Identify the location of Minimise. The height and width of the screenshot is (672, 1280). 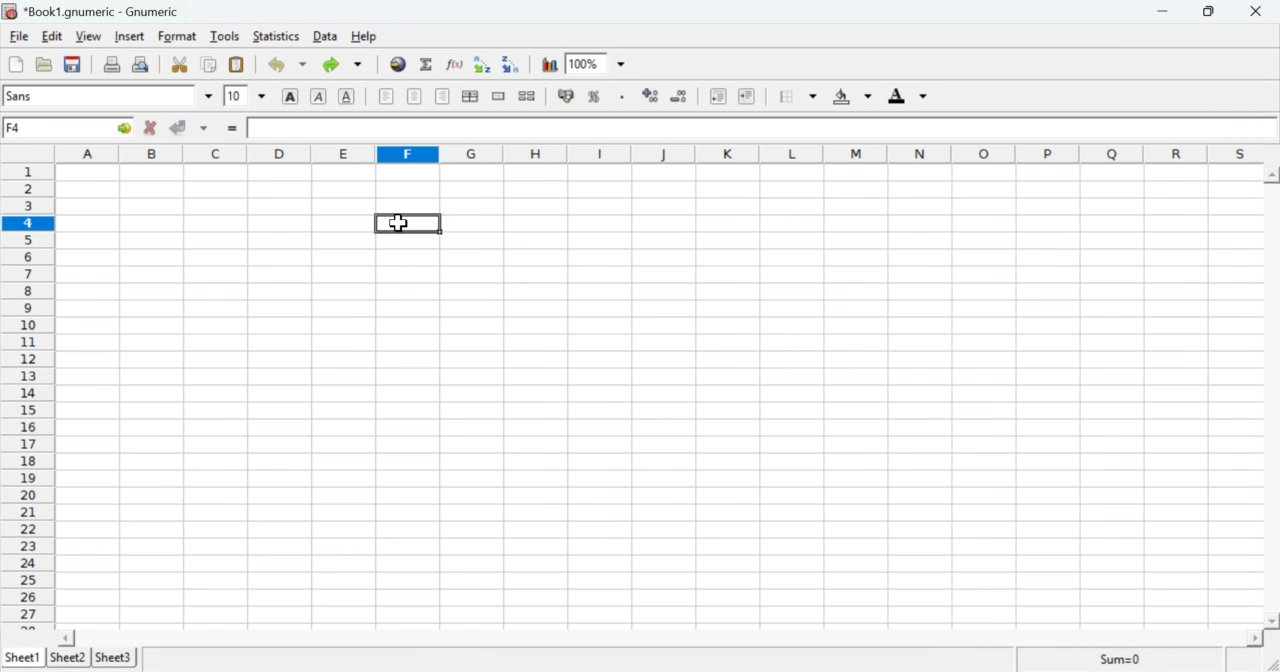
(1208, 11).